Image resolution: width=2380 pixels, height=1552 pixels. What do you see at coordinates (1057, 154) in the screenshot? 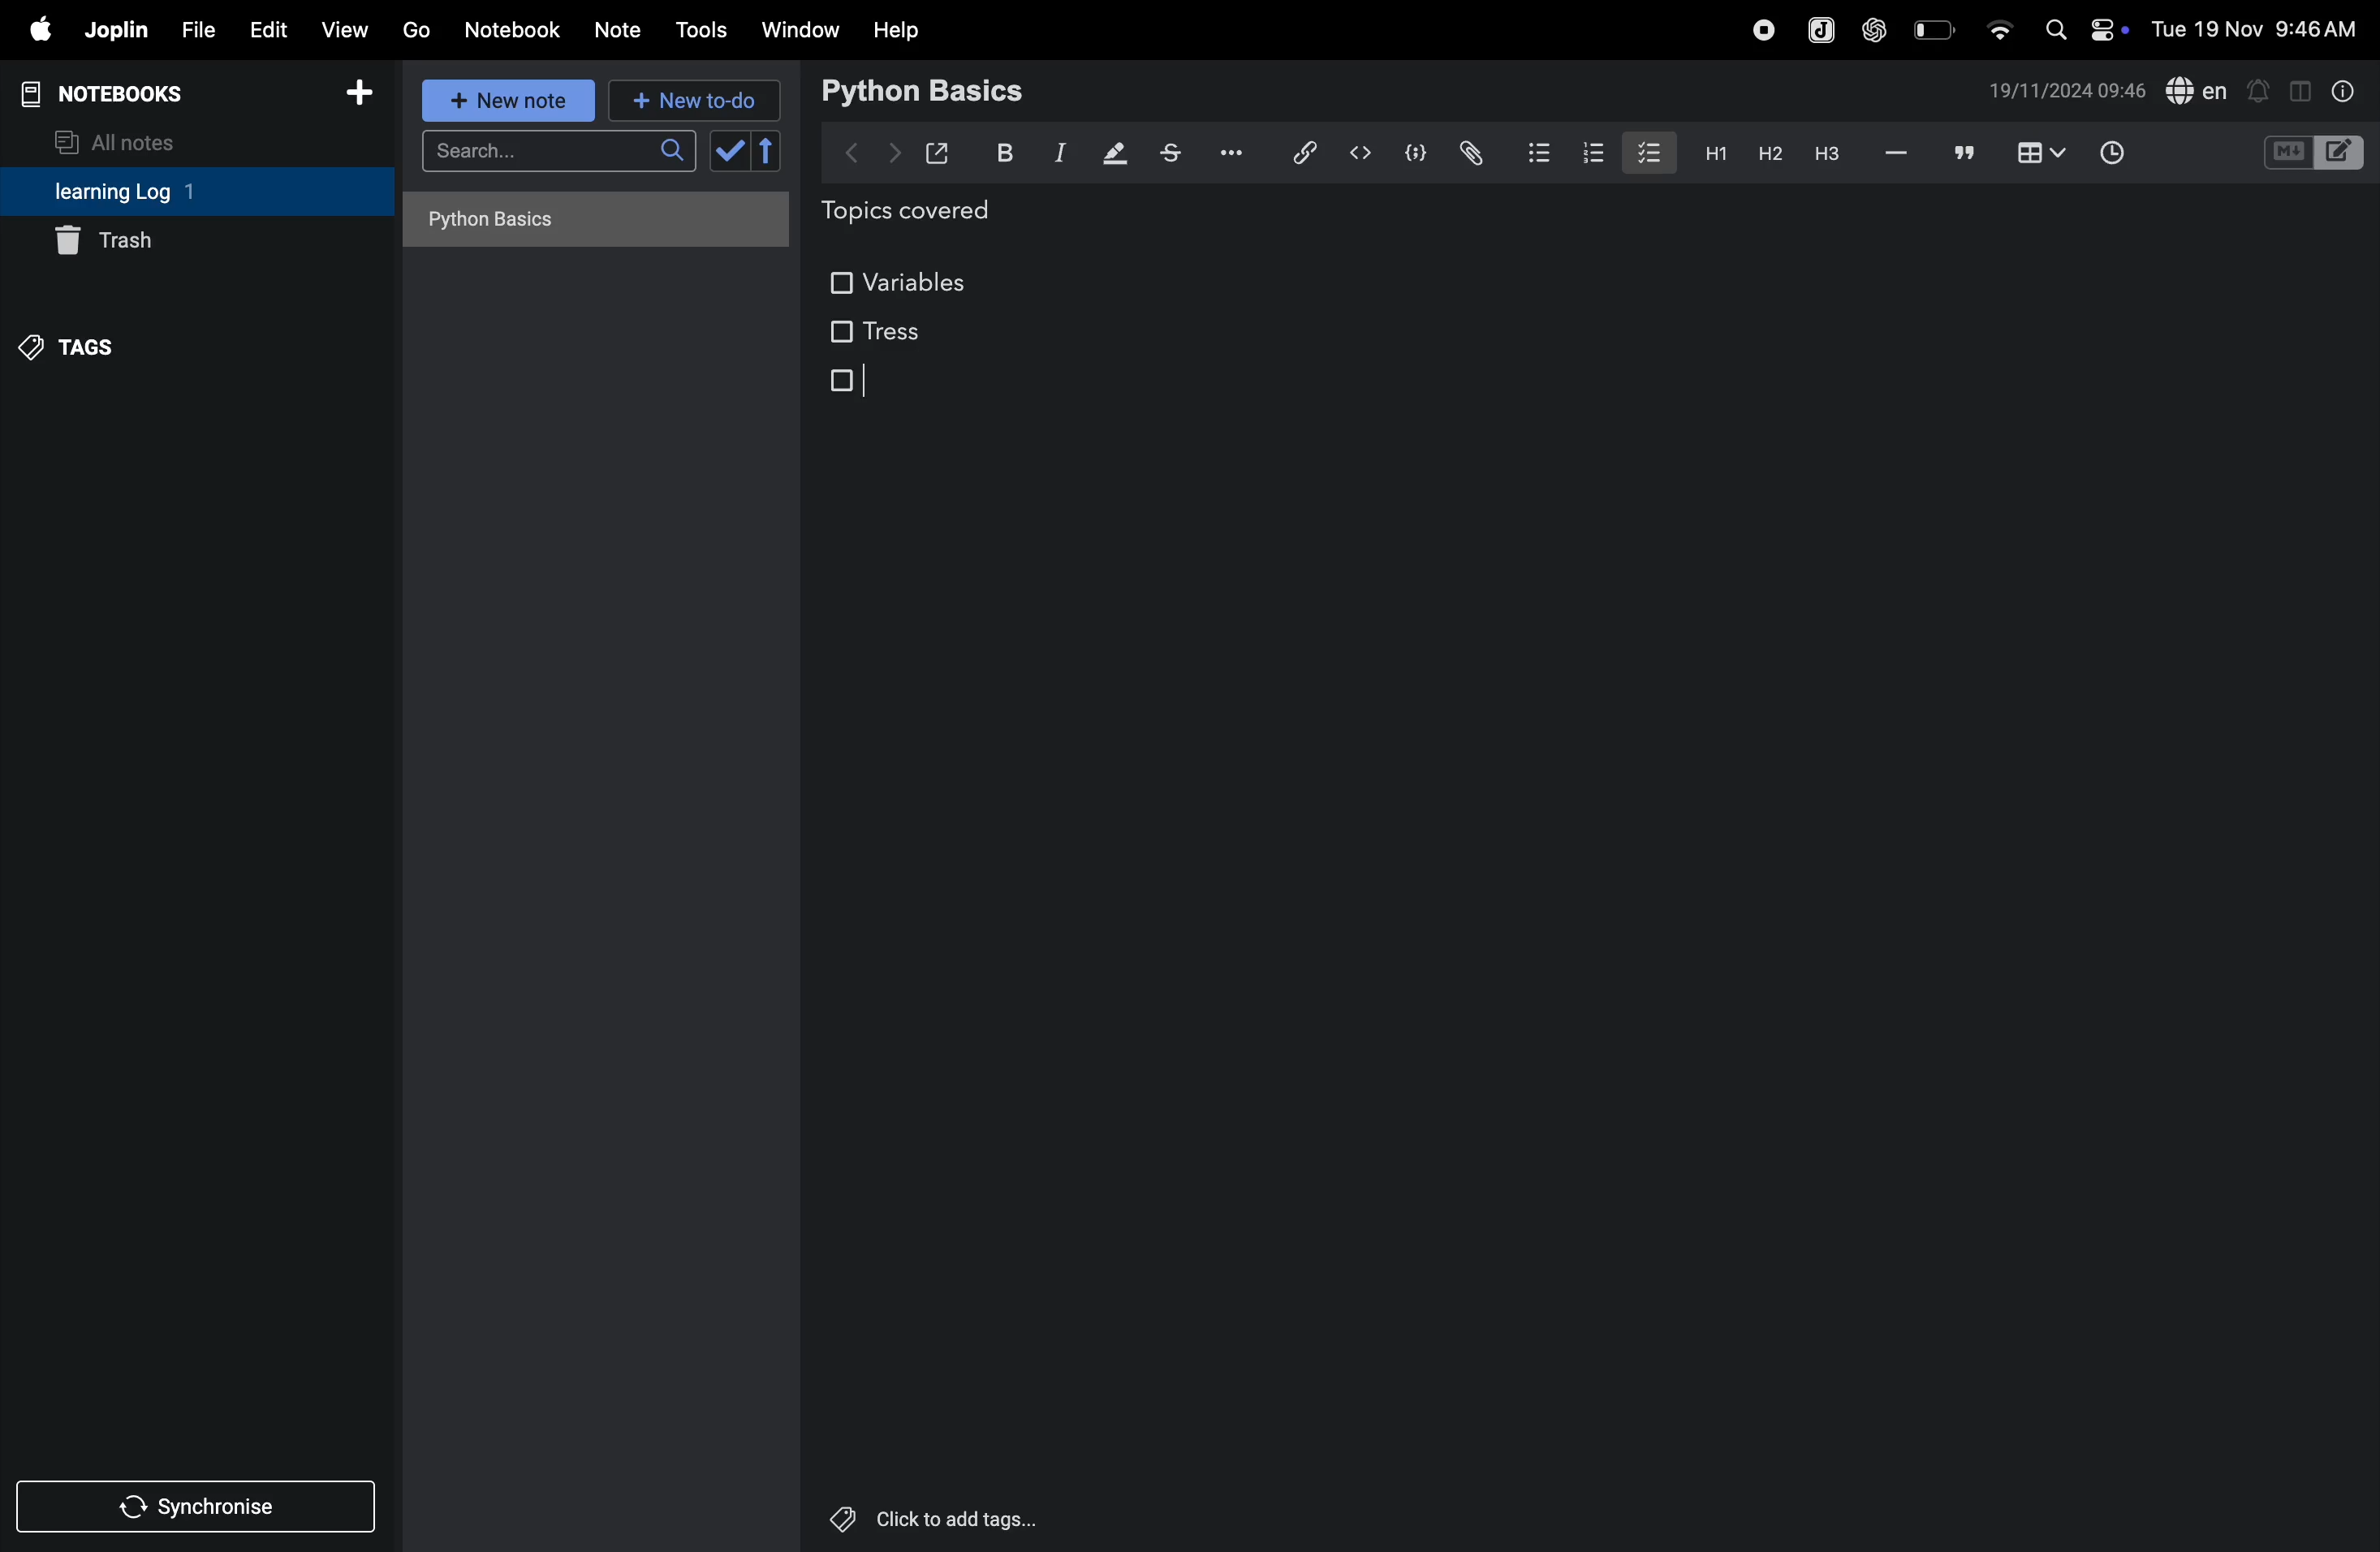
I see `itallic` at bounding box center [1057, 154].